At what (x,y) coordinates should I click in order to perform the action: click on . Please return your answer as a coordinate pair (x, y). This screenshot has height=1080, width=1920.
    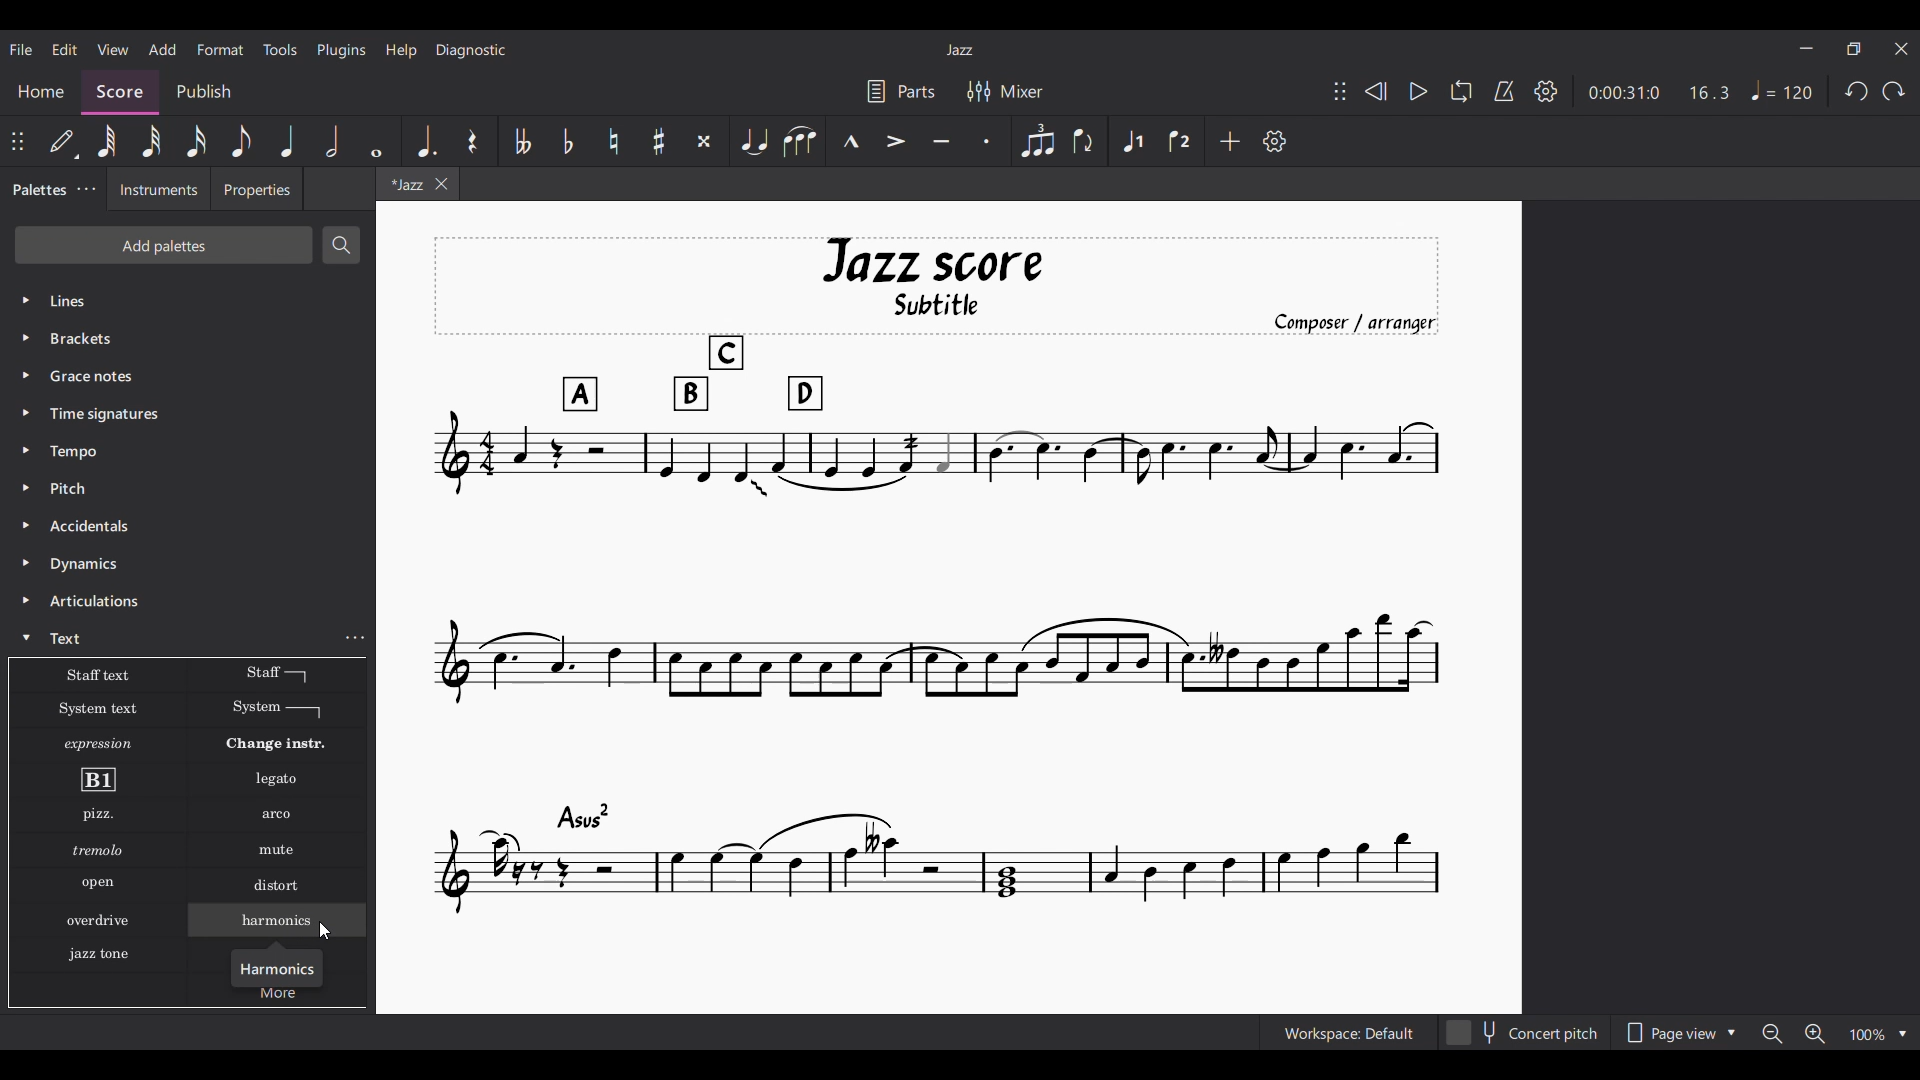
    Looking at the image, I should click on (90, 375).